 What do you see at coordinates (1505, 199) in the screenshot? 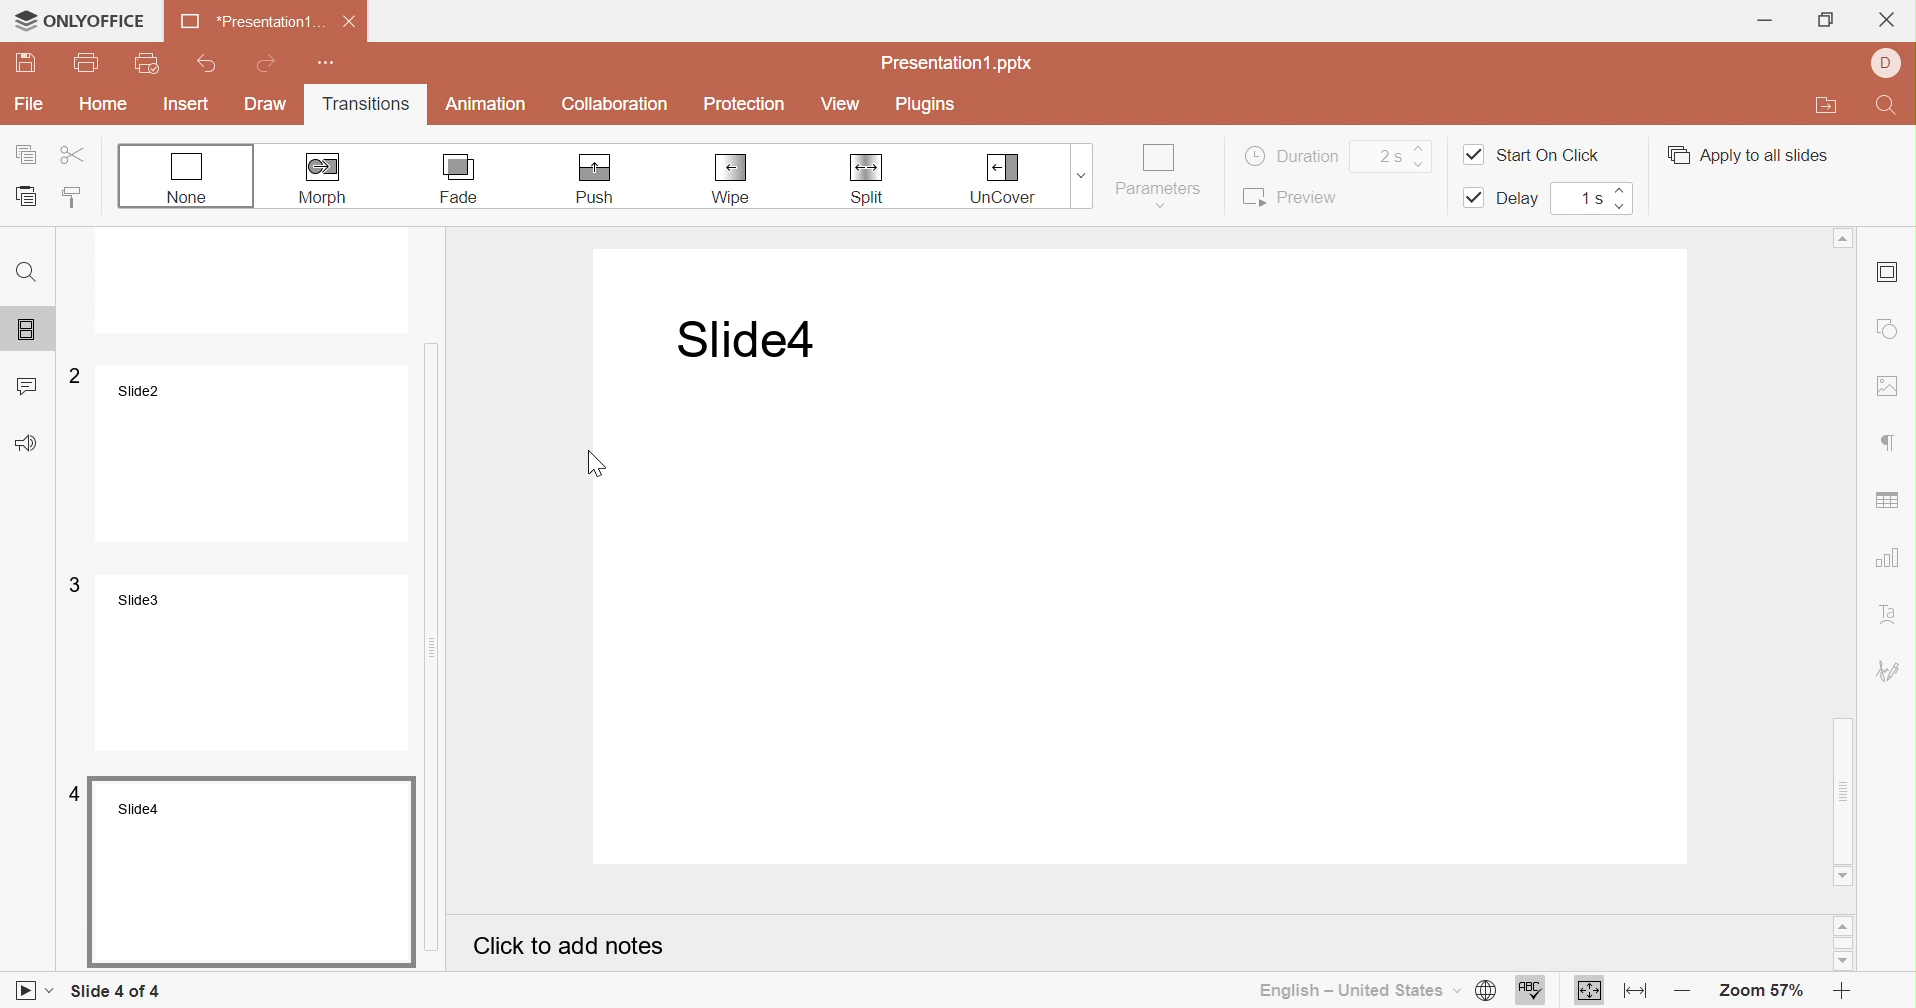
I see `Delay` at bounding box center [1505, 199].